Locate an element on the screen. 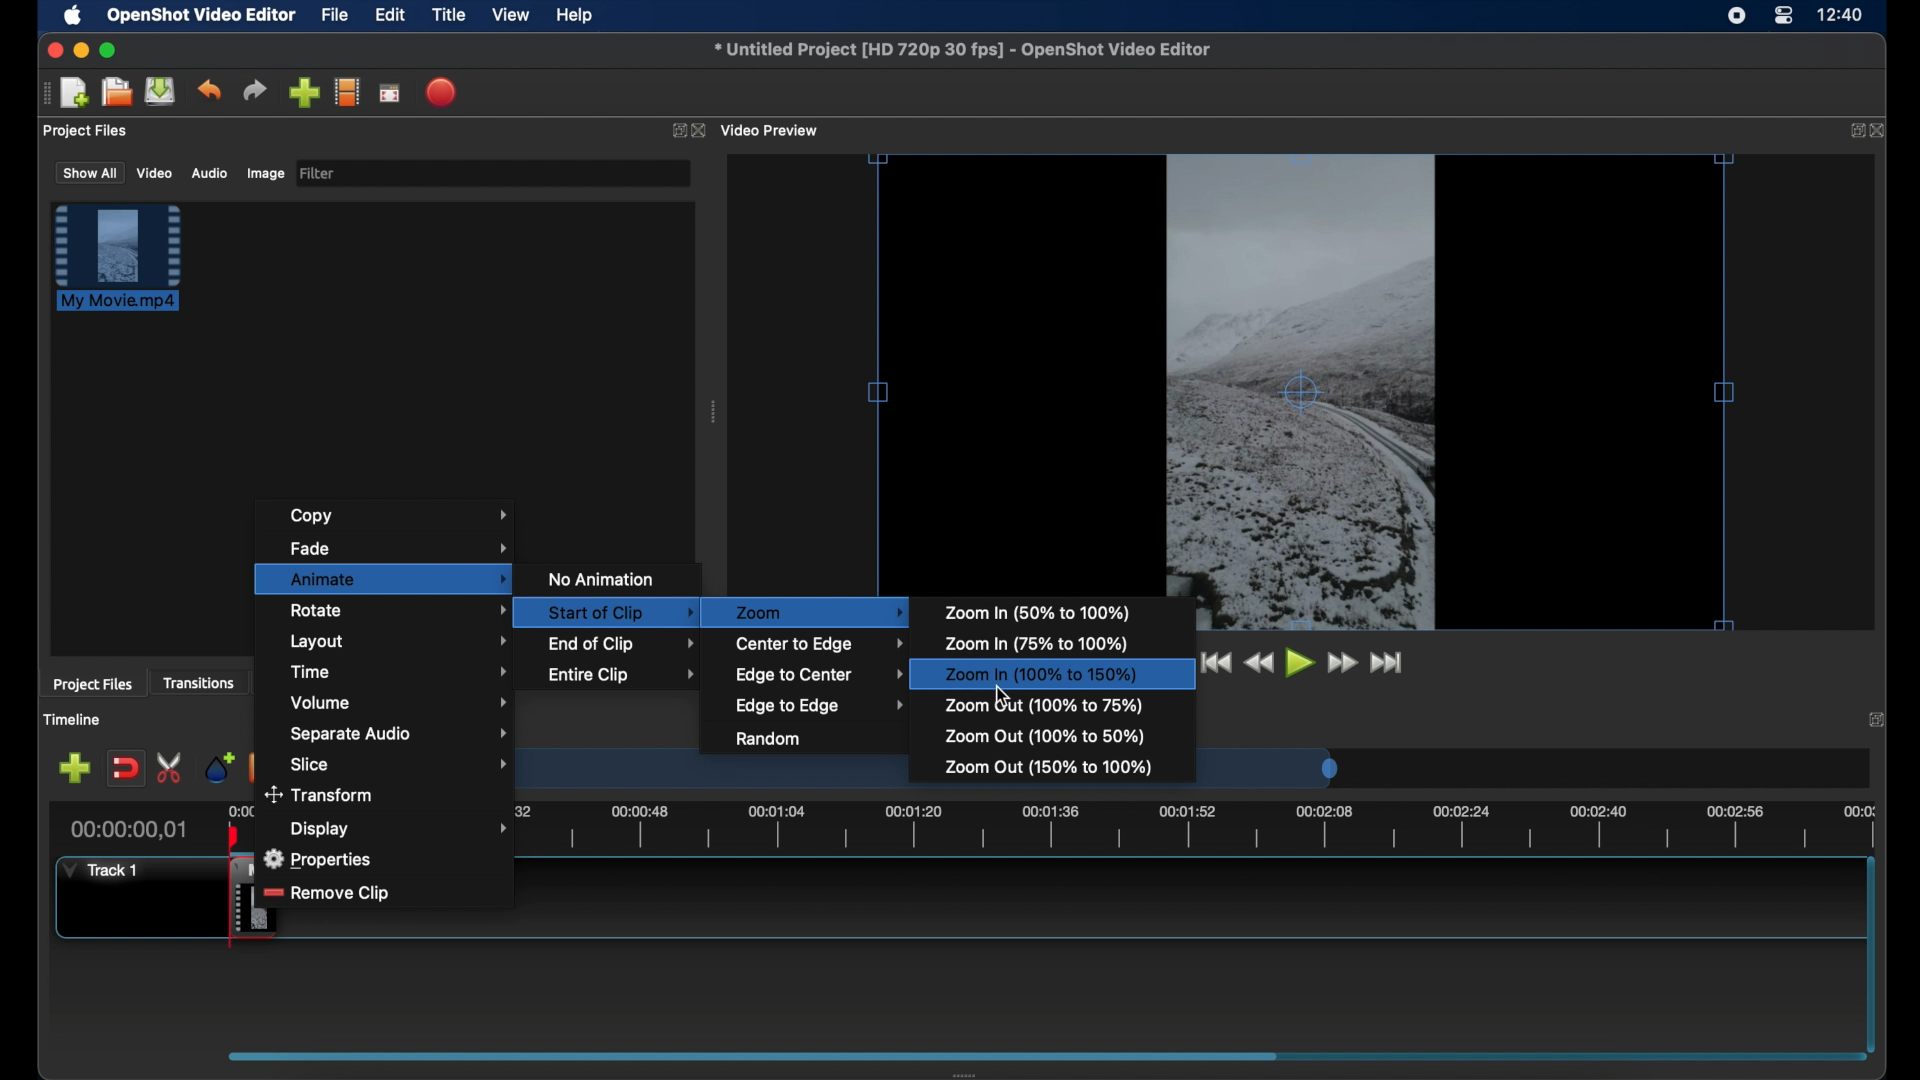 This screenshot has width=1920, height=1080. 0.00 is located at coordinates (236, 810).